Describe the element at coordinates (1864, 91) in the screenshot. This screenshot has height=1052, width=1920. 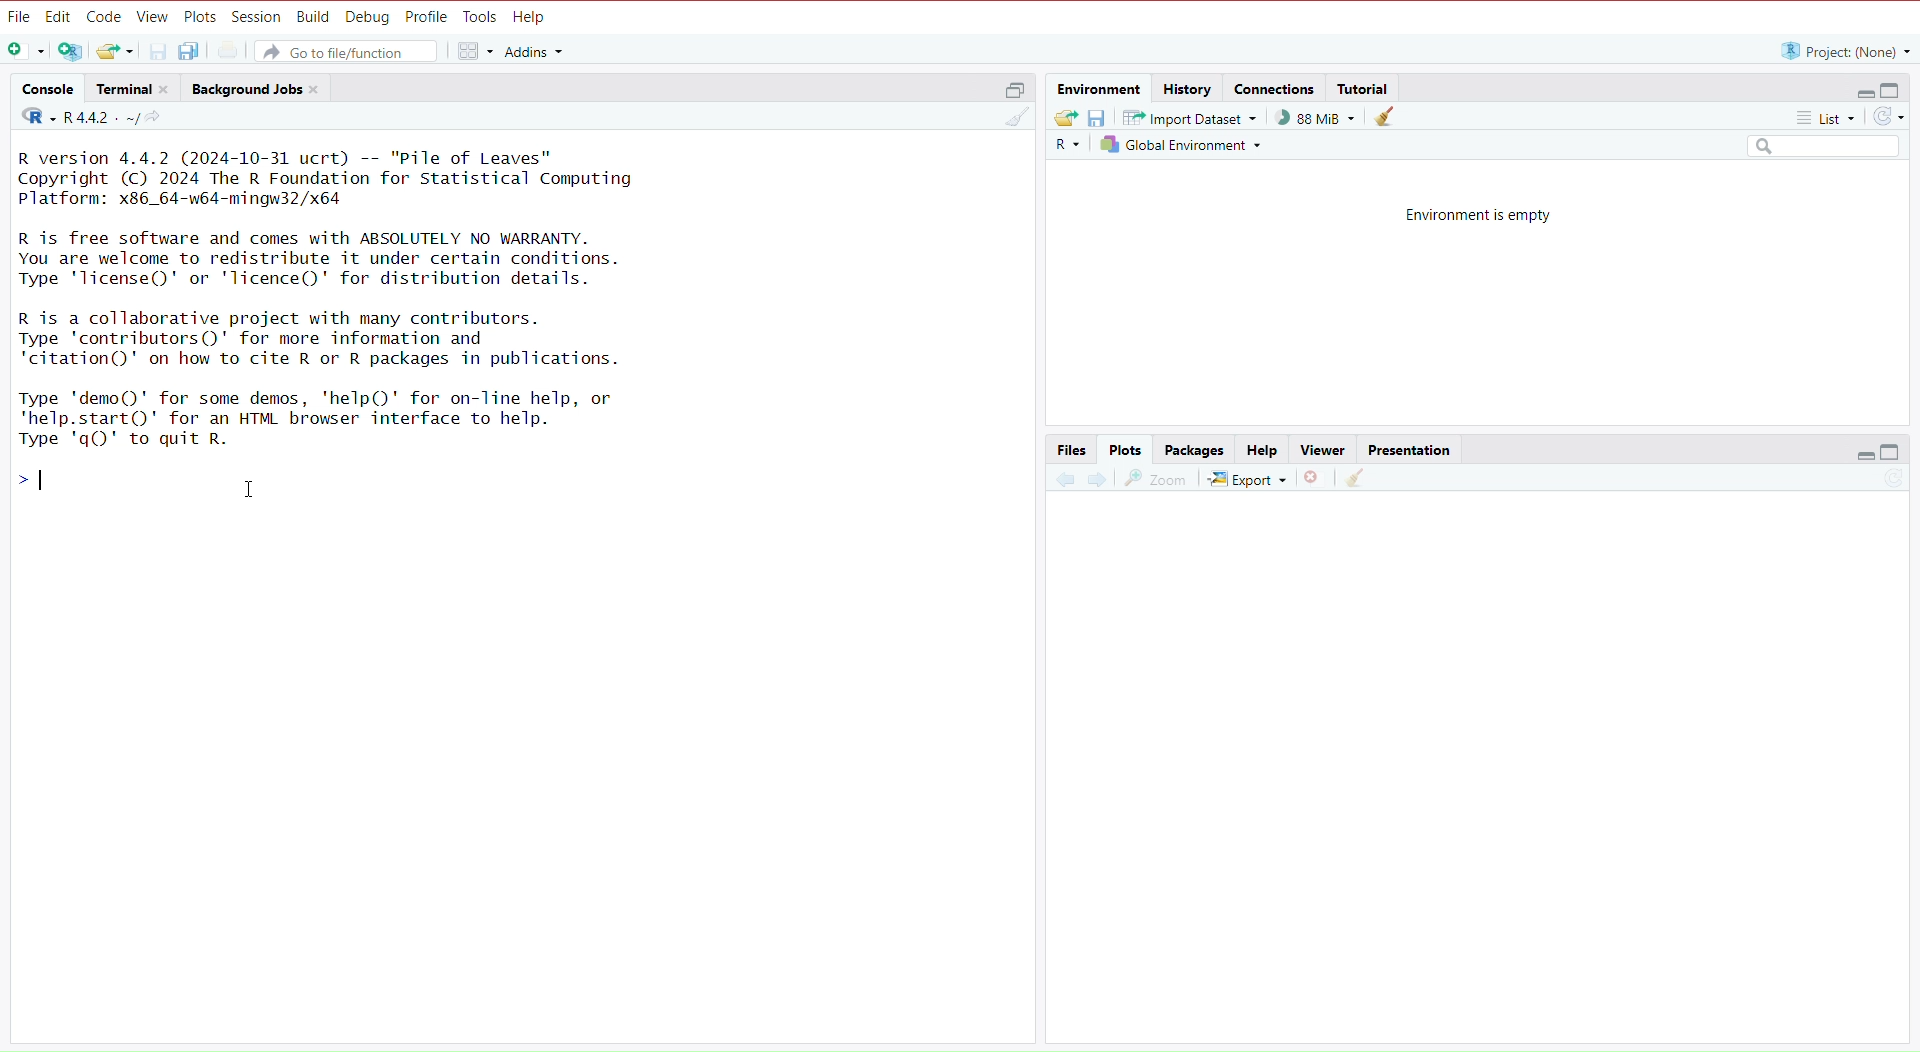
I see `Hide` at that location.